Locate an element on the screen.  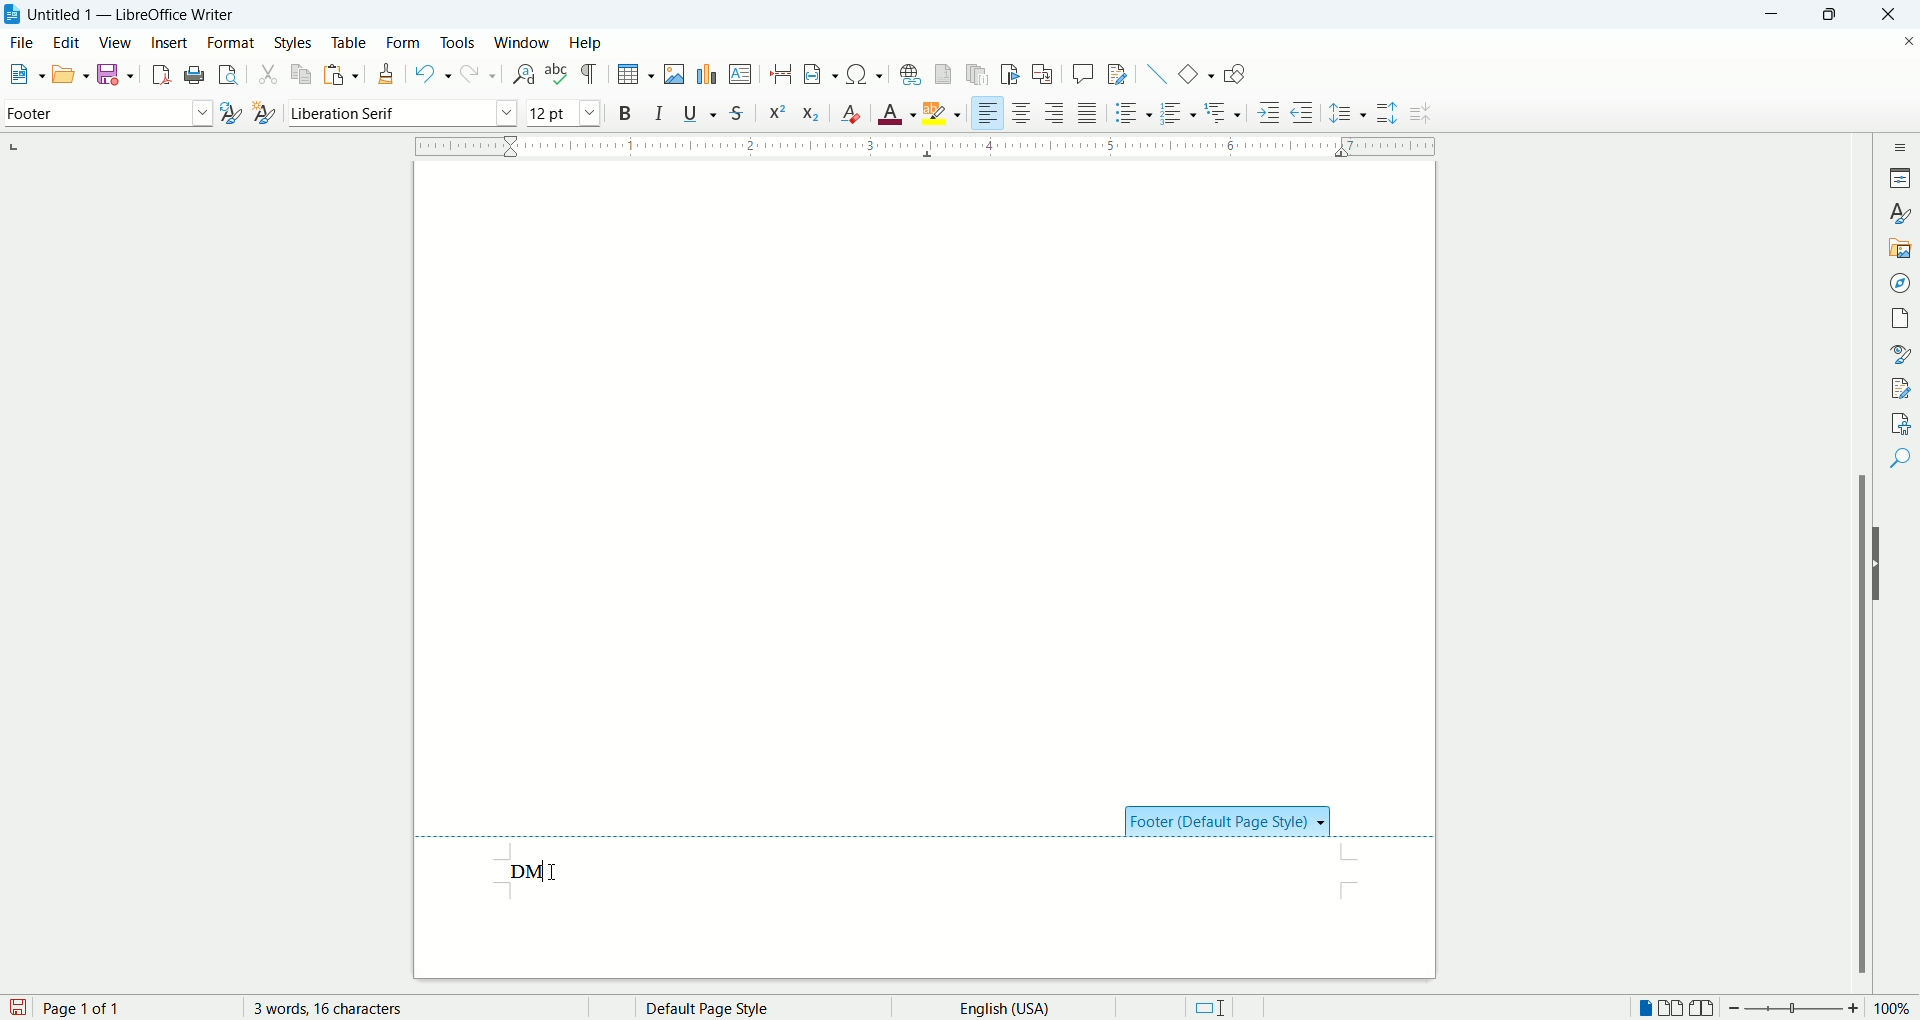
window is located at coordinates (523, 43).